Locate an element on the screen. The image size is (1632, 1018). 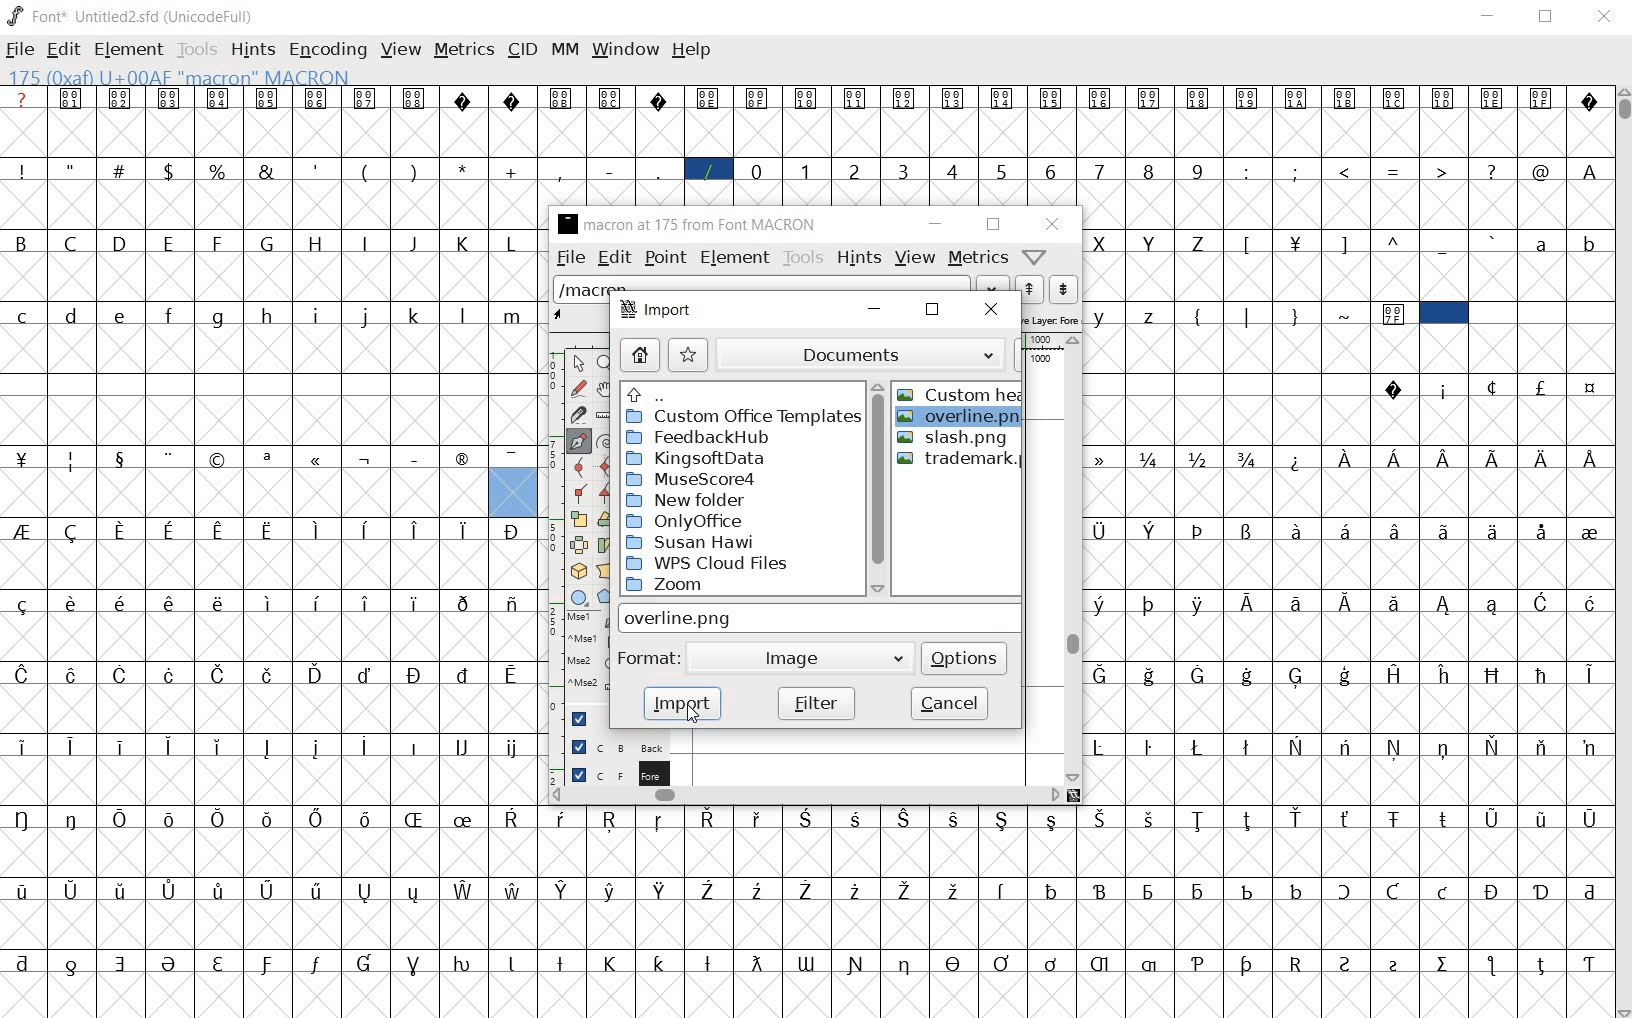
trademark is located at coordinates (960, 459).